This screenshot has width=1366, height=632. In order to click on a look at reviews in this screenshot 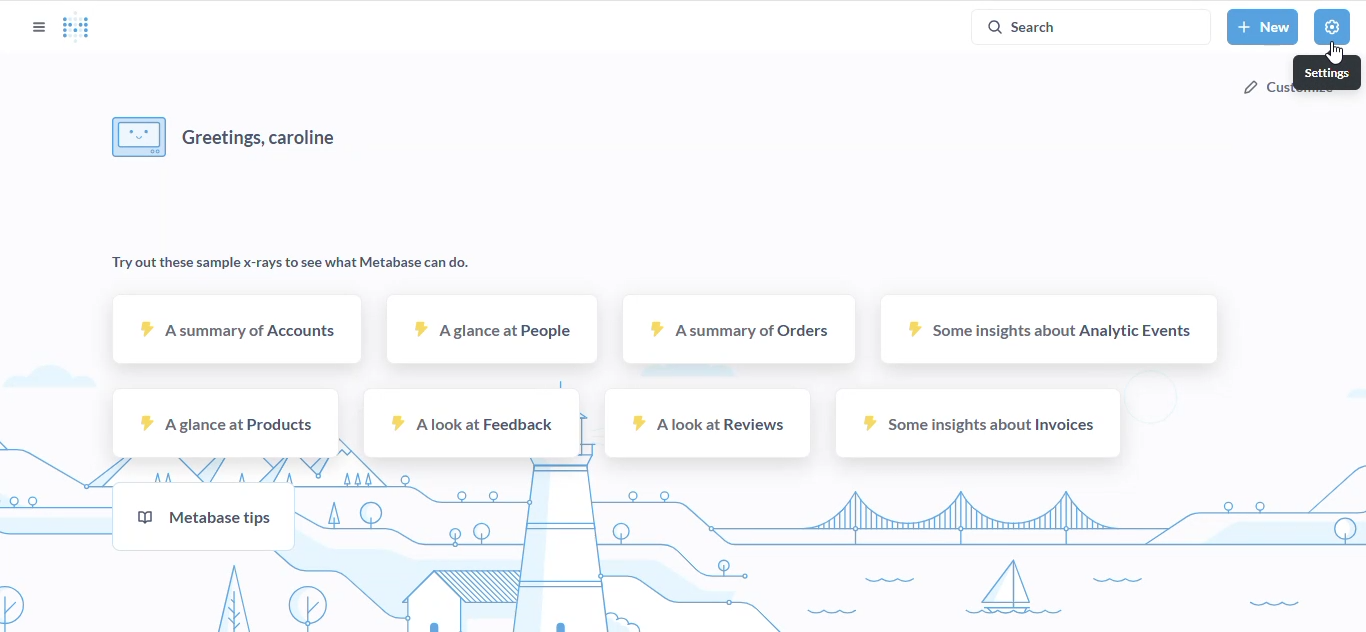, I will do `click(705, 423)`.